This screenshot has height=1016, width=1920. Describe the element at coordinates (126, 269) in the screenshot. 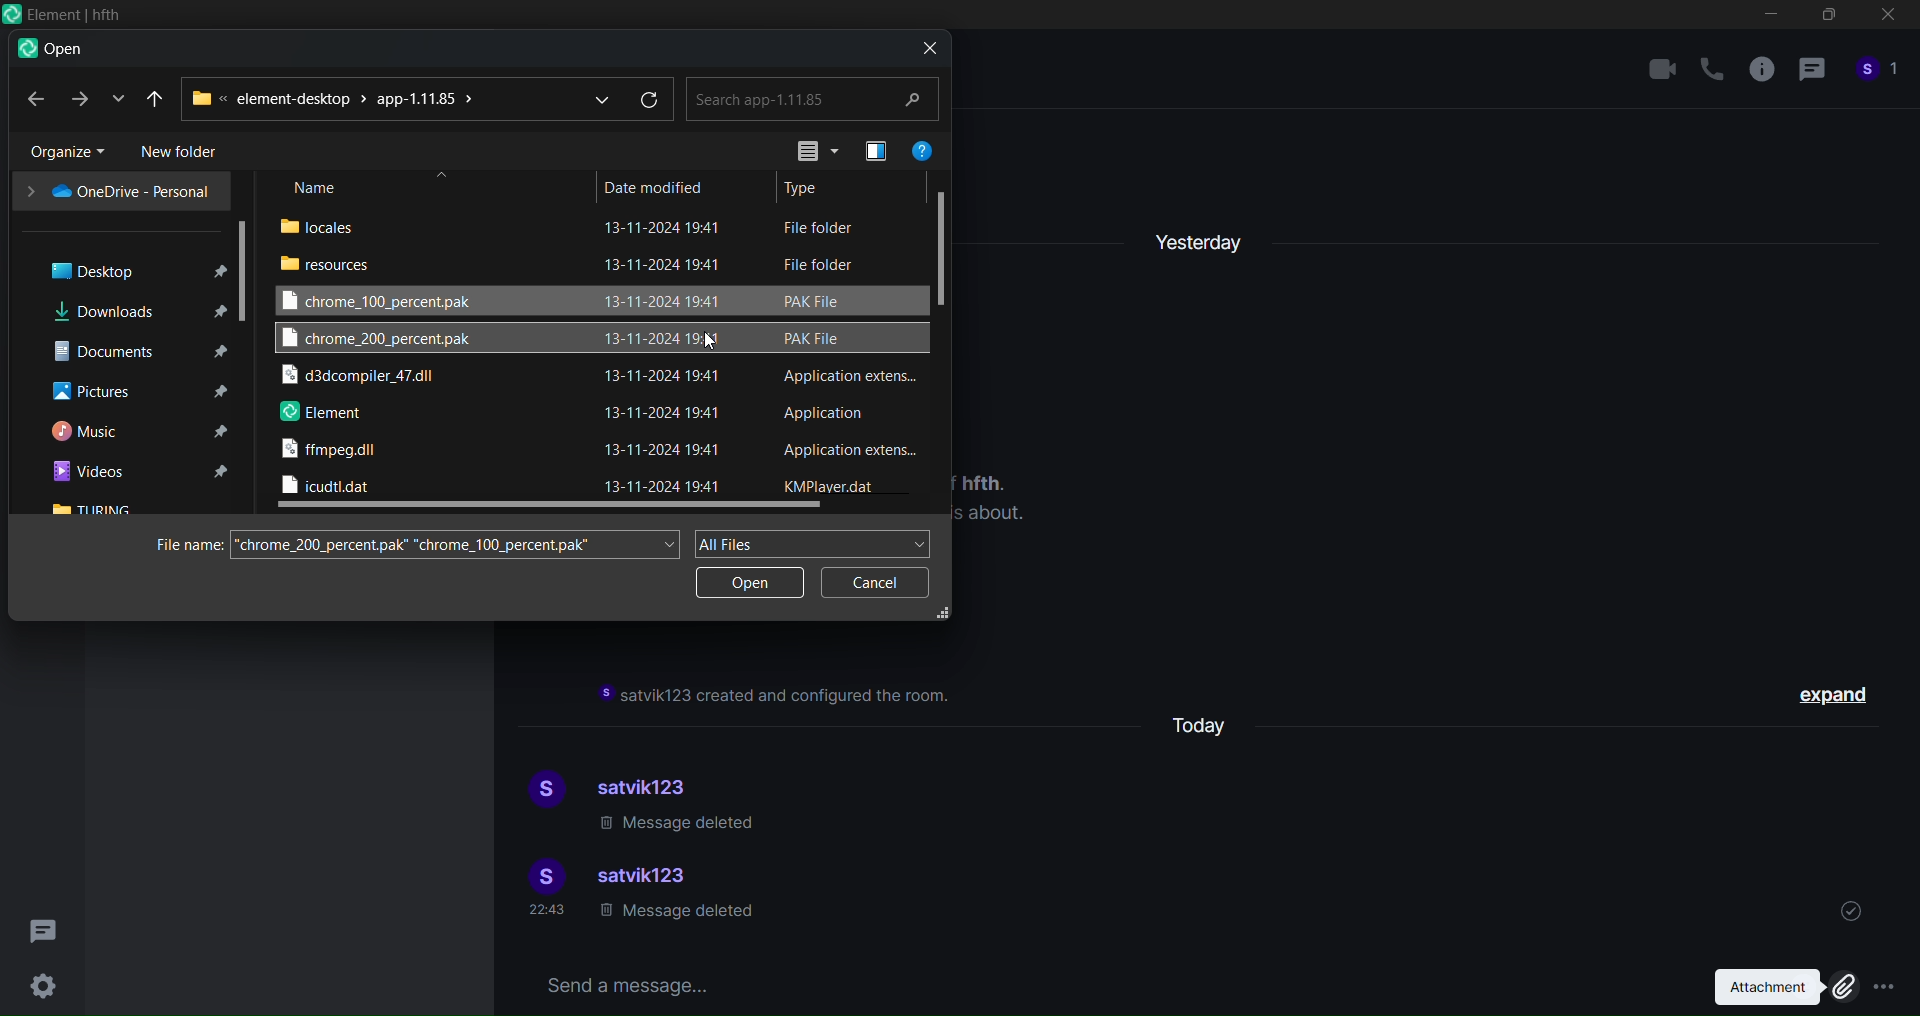

I see `desktop` at that location.